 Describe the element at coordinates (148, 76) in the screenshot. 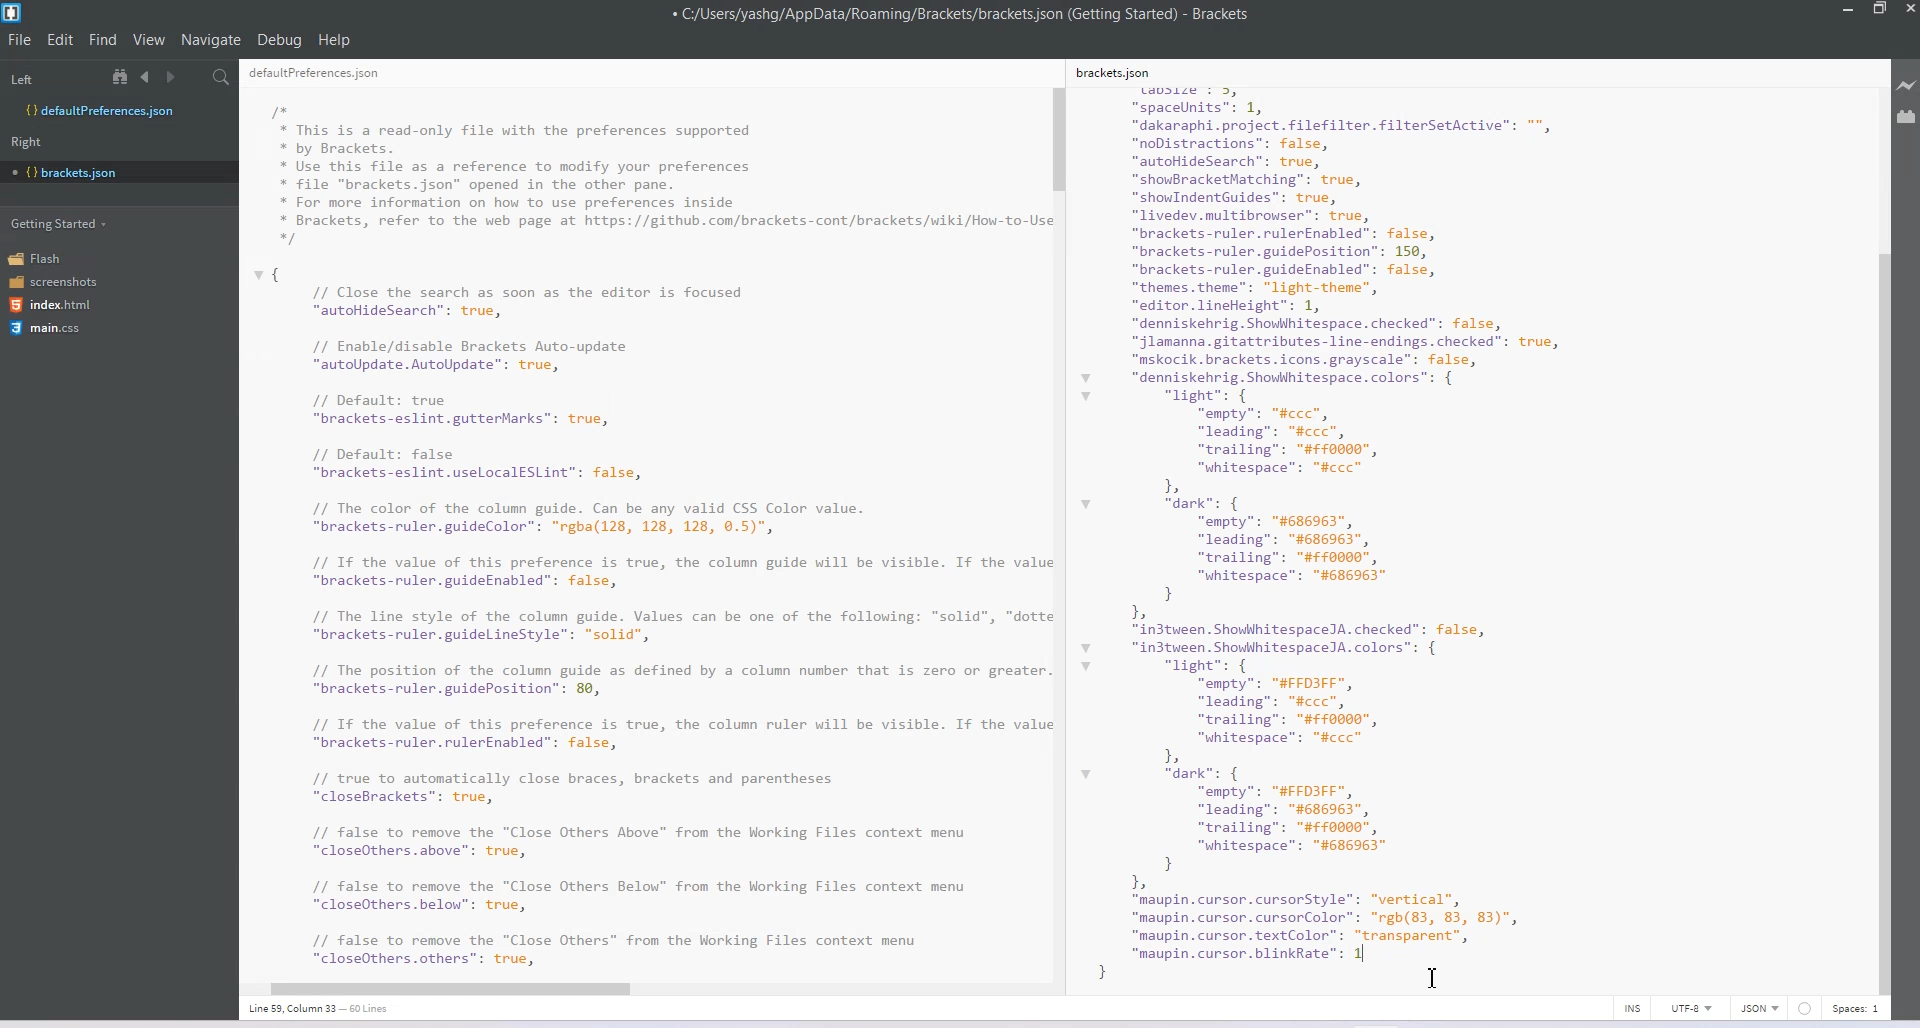

I see `Navigate Backward` at that location.